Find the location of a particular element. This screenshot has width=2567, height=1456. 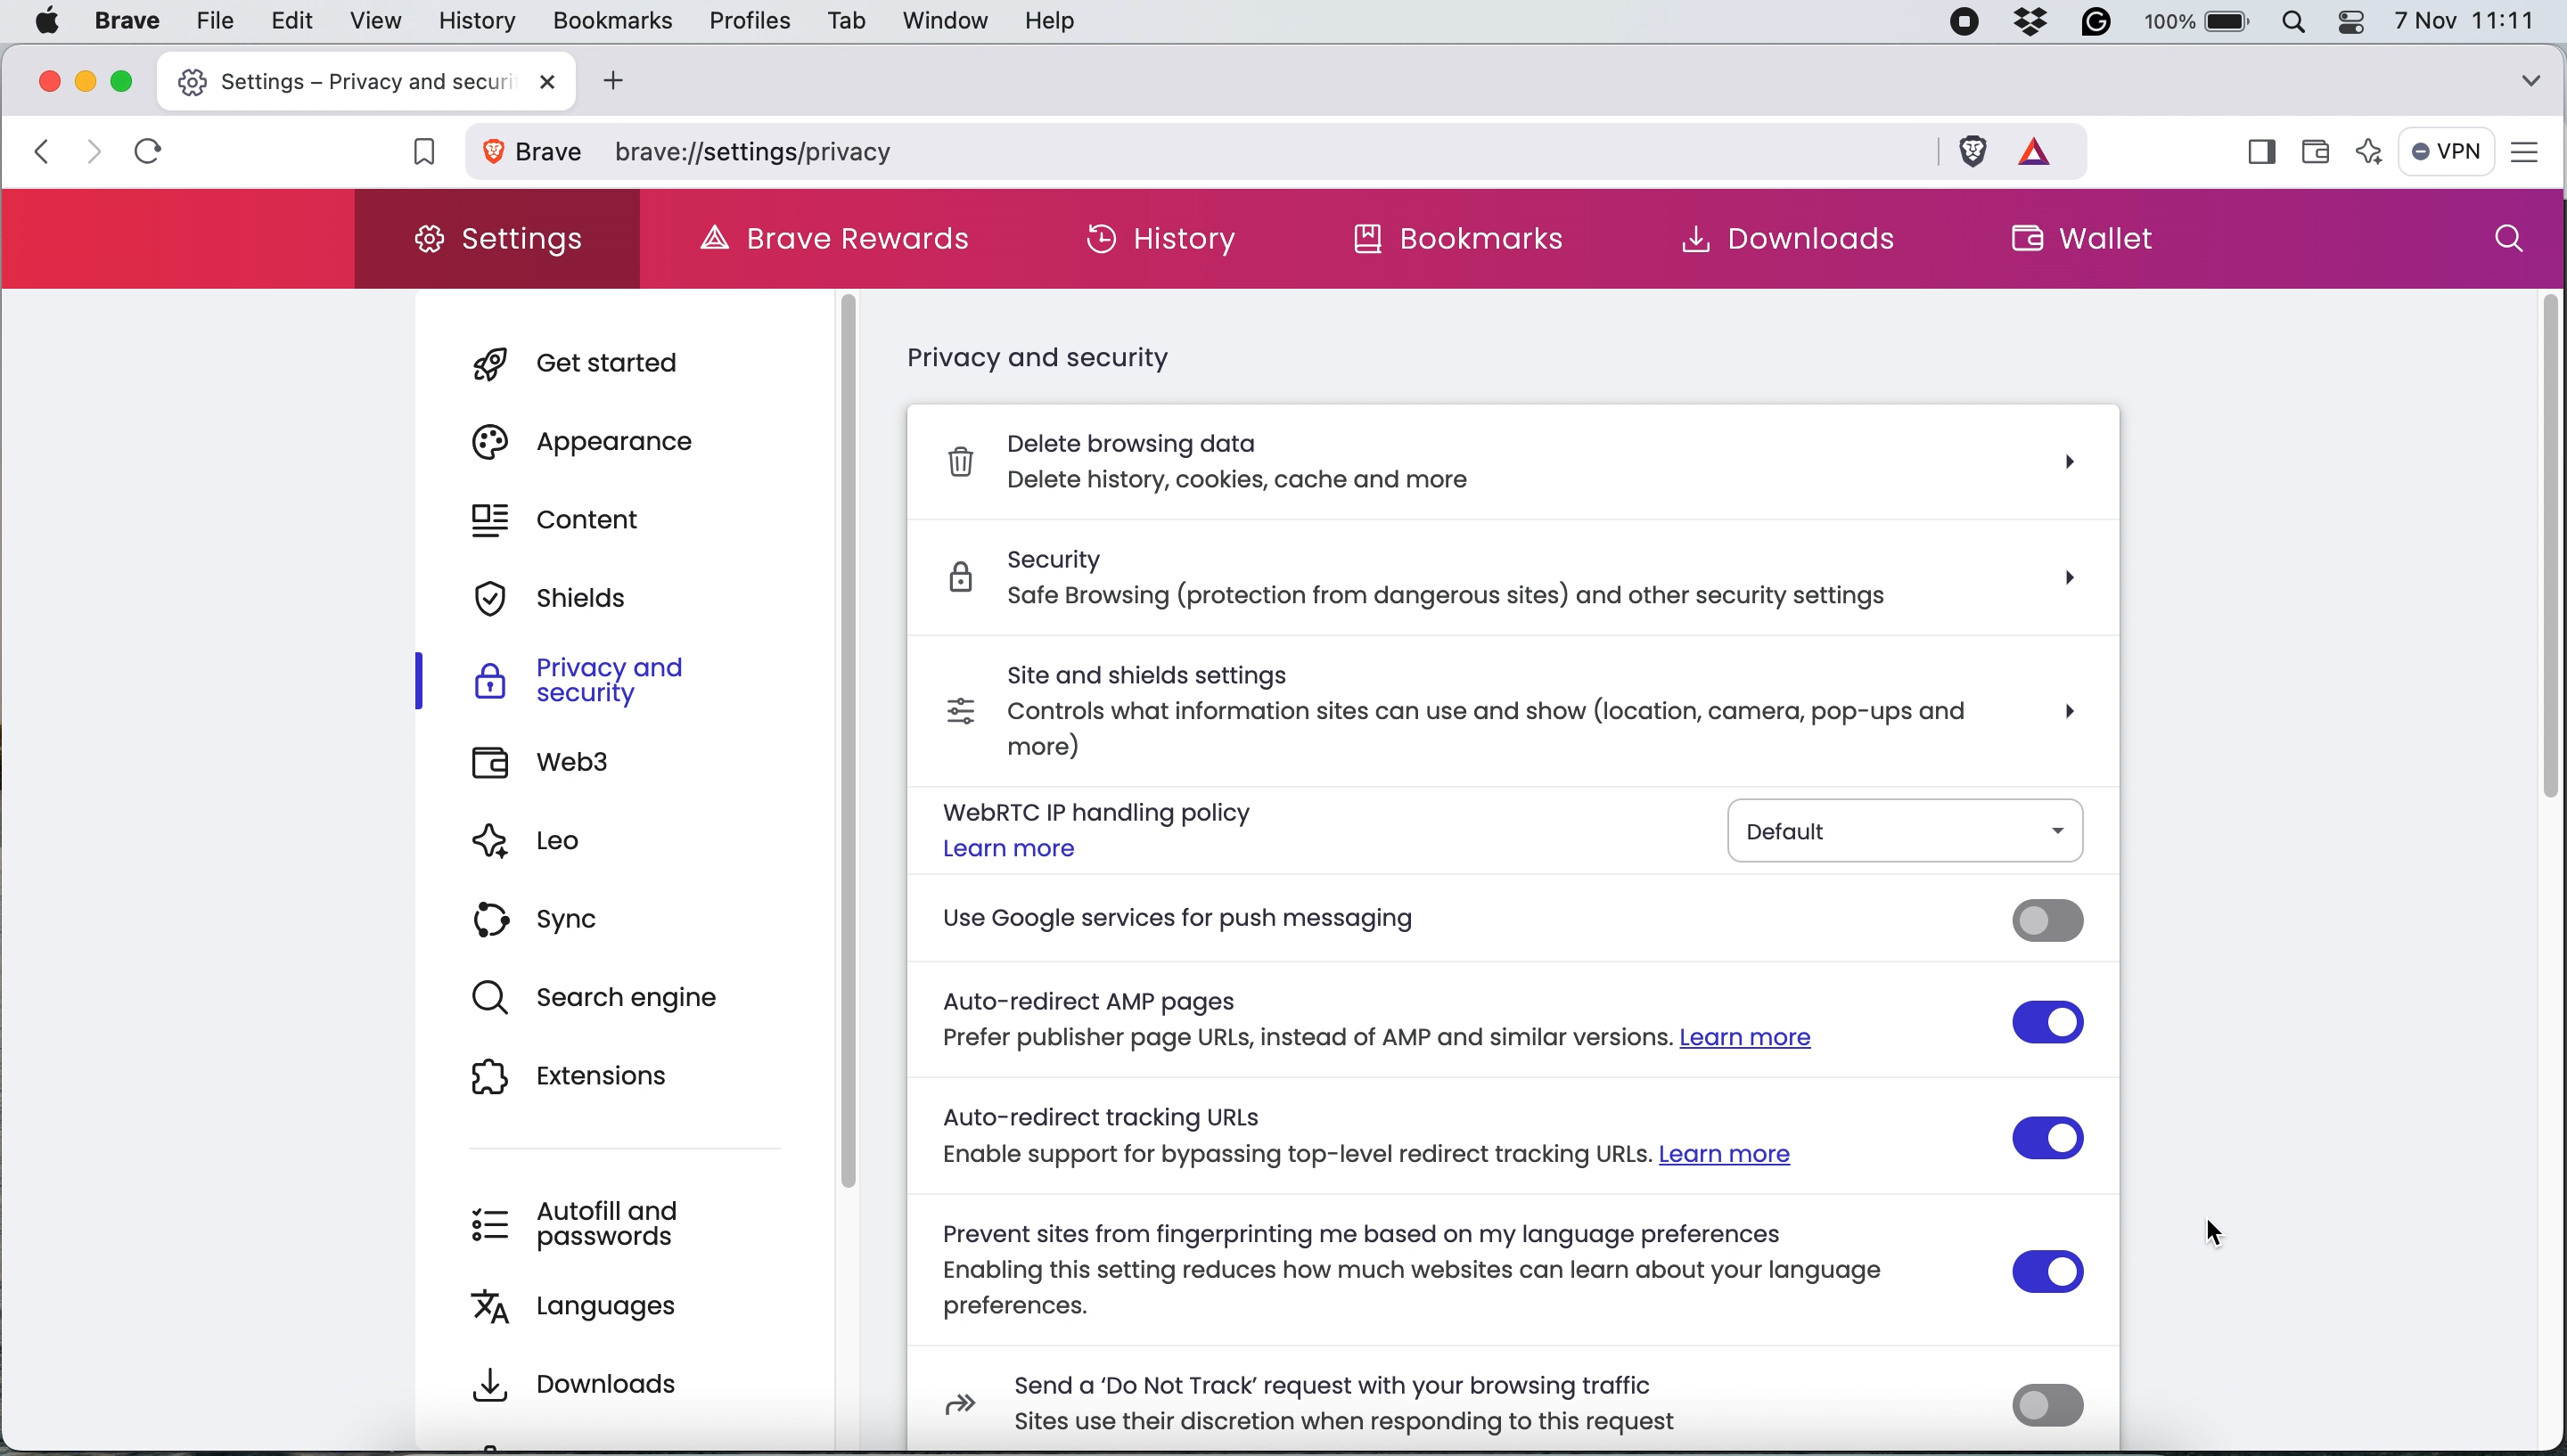

battery is located at coordinates (2202, 21).